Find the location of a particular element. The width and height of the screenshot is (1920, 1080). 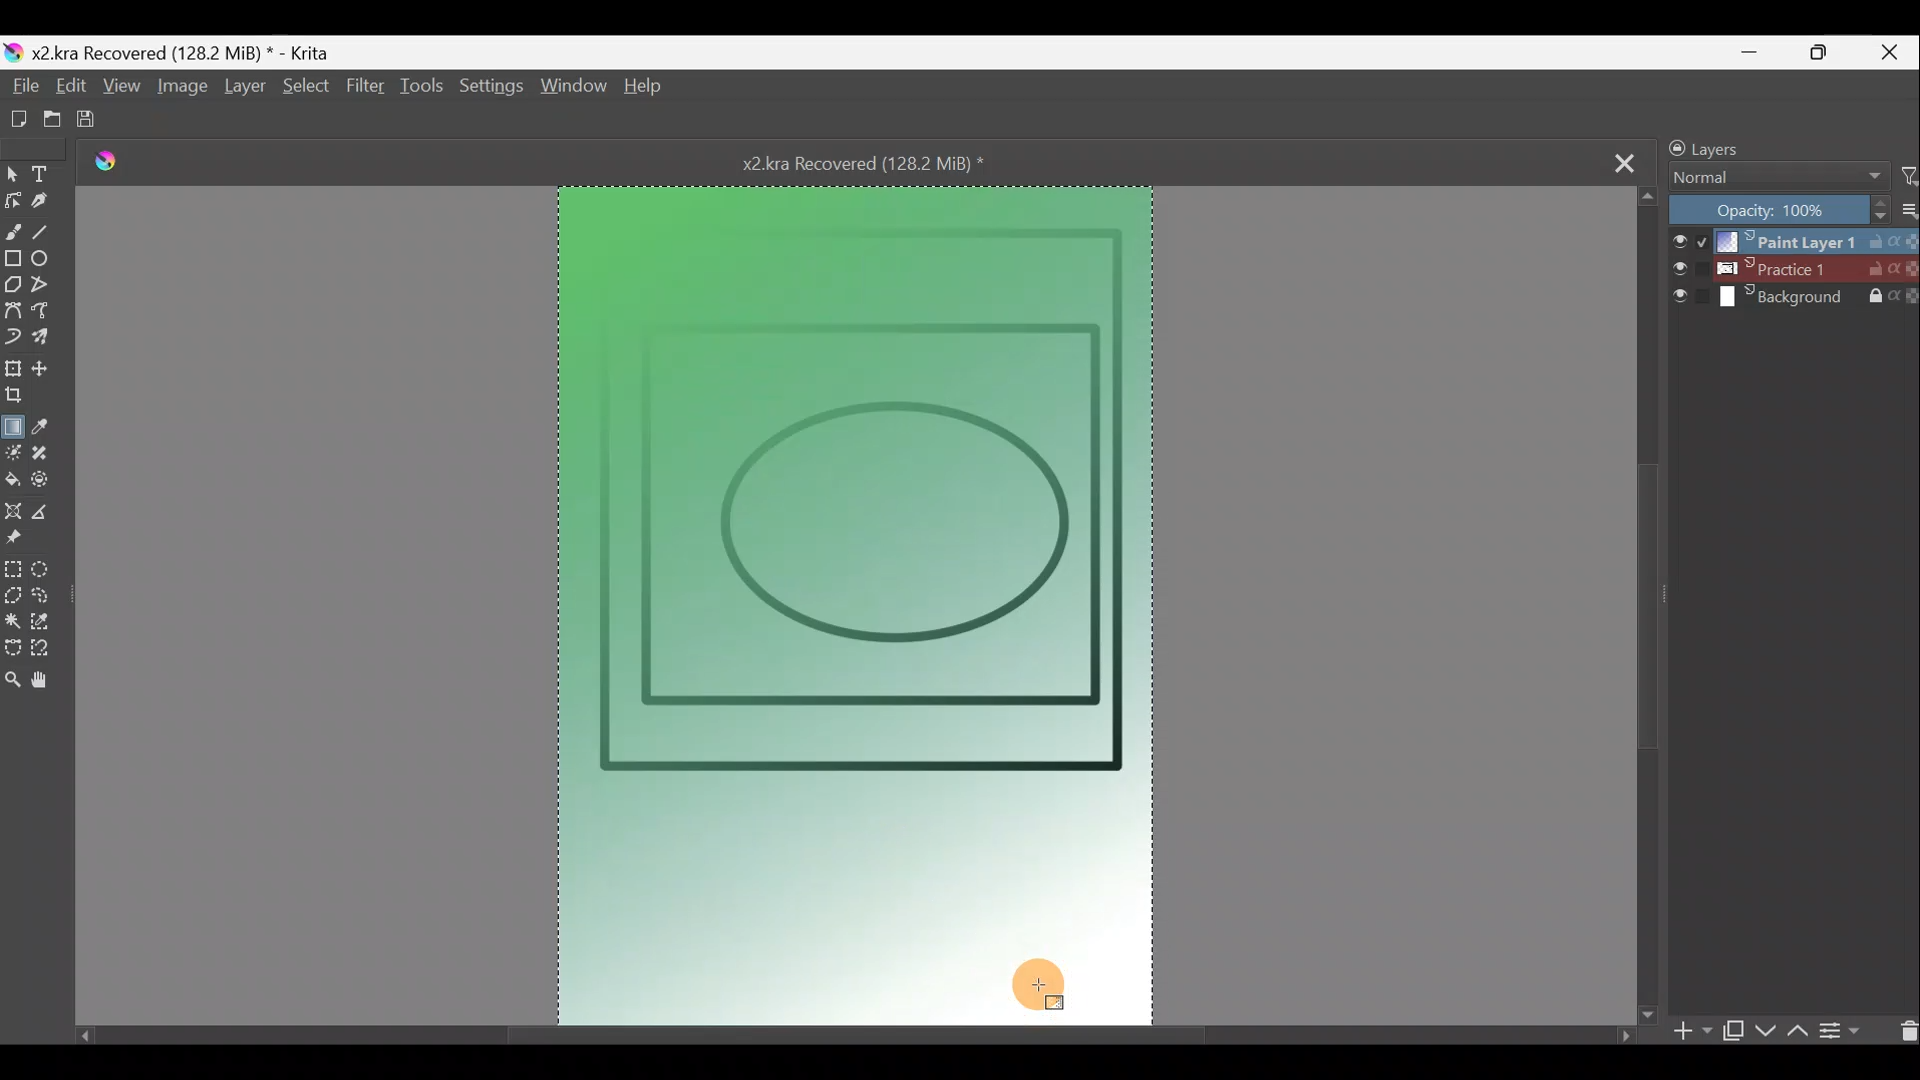

Minimise is located at coordinates (1759, 52).